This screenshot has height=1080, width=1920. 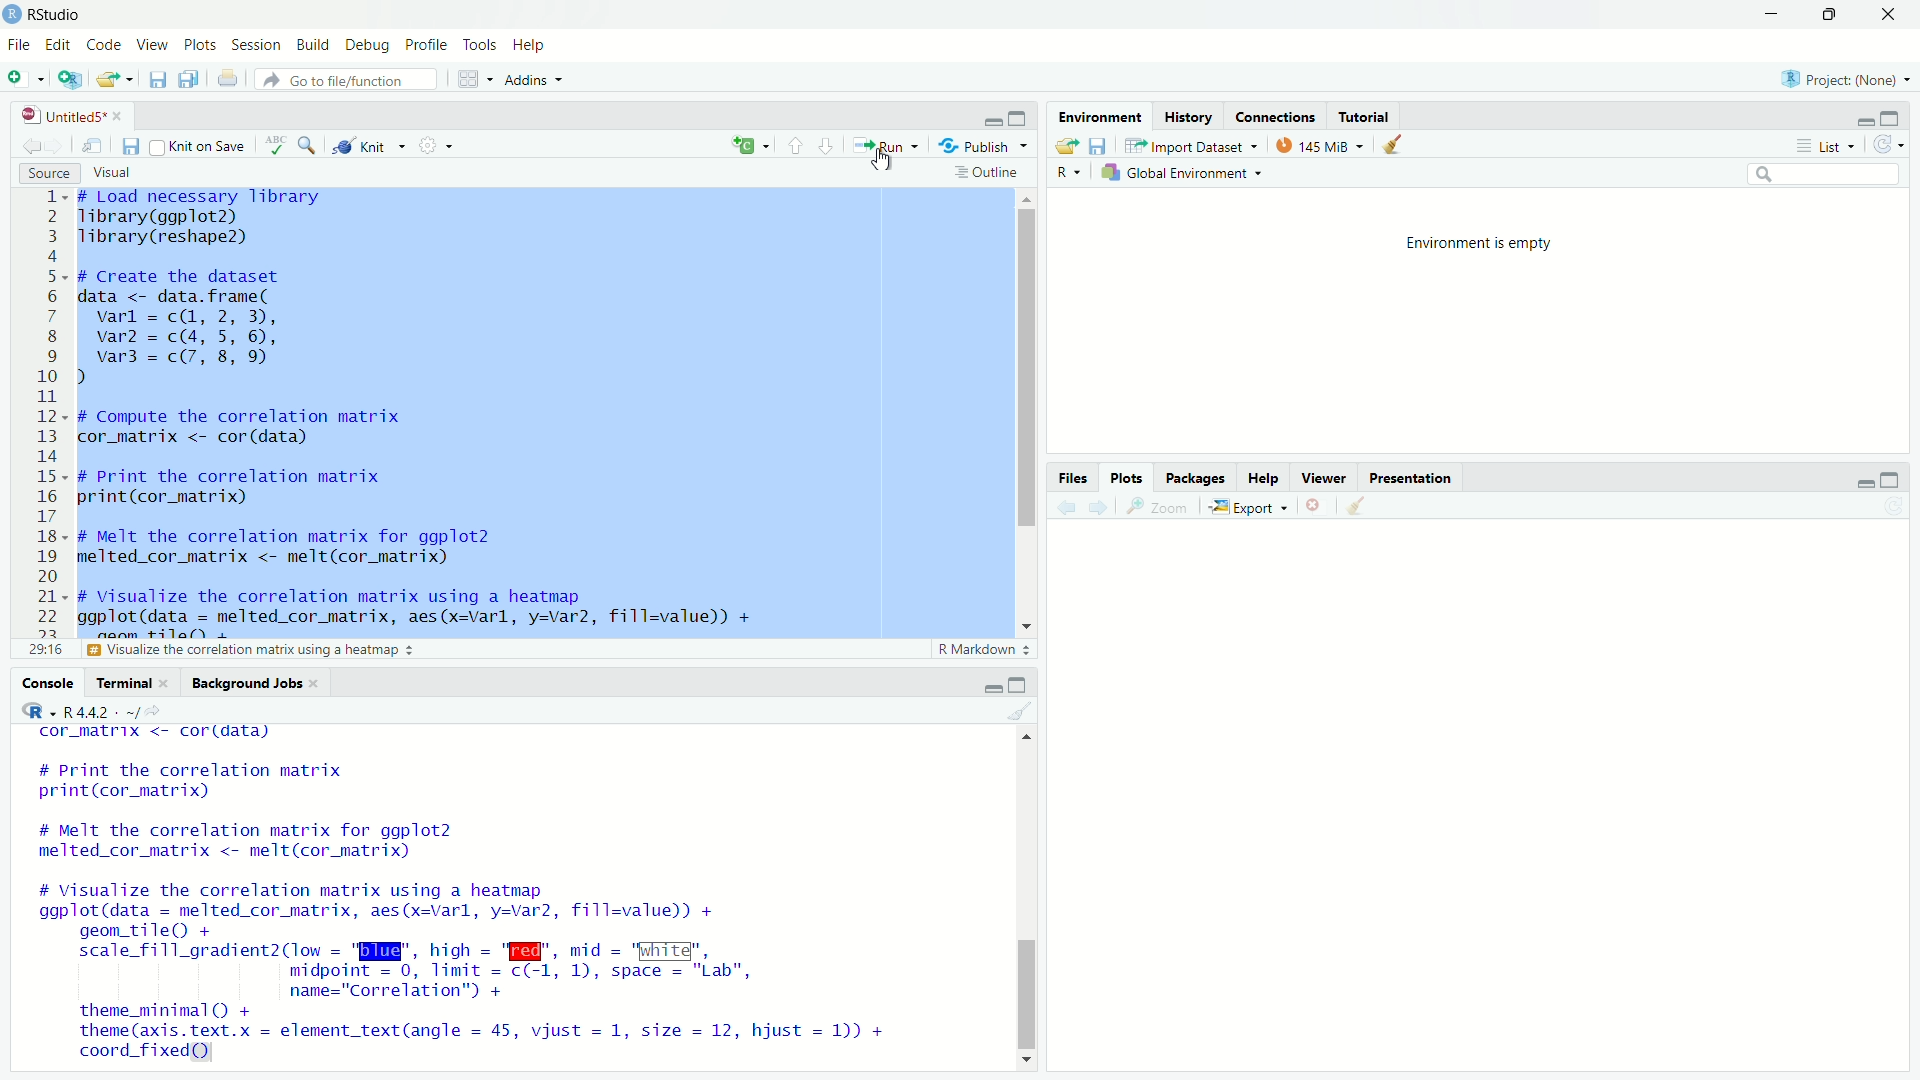 I want to click on cursor, so click(x=883, y=163).